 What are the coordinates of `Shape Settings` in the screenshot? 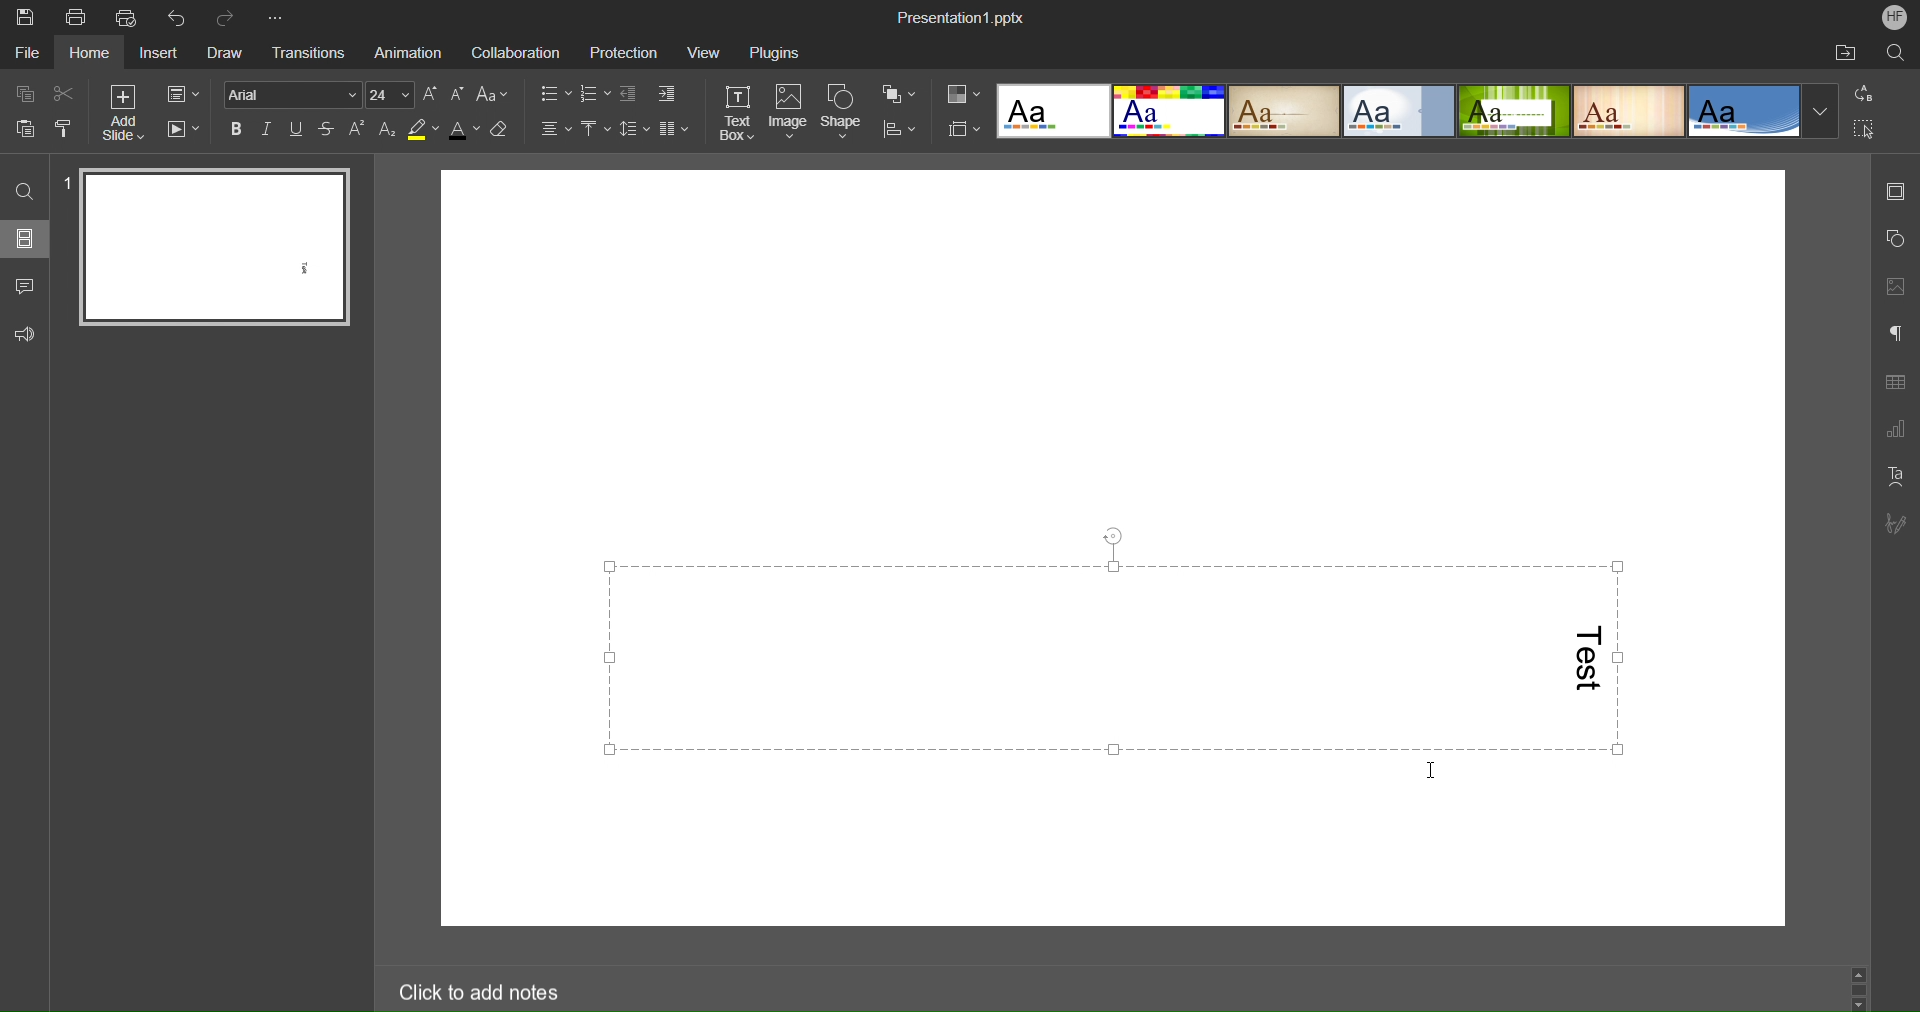 It's located at (1895, 239).